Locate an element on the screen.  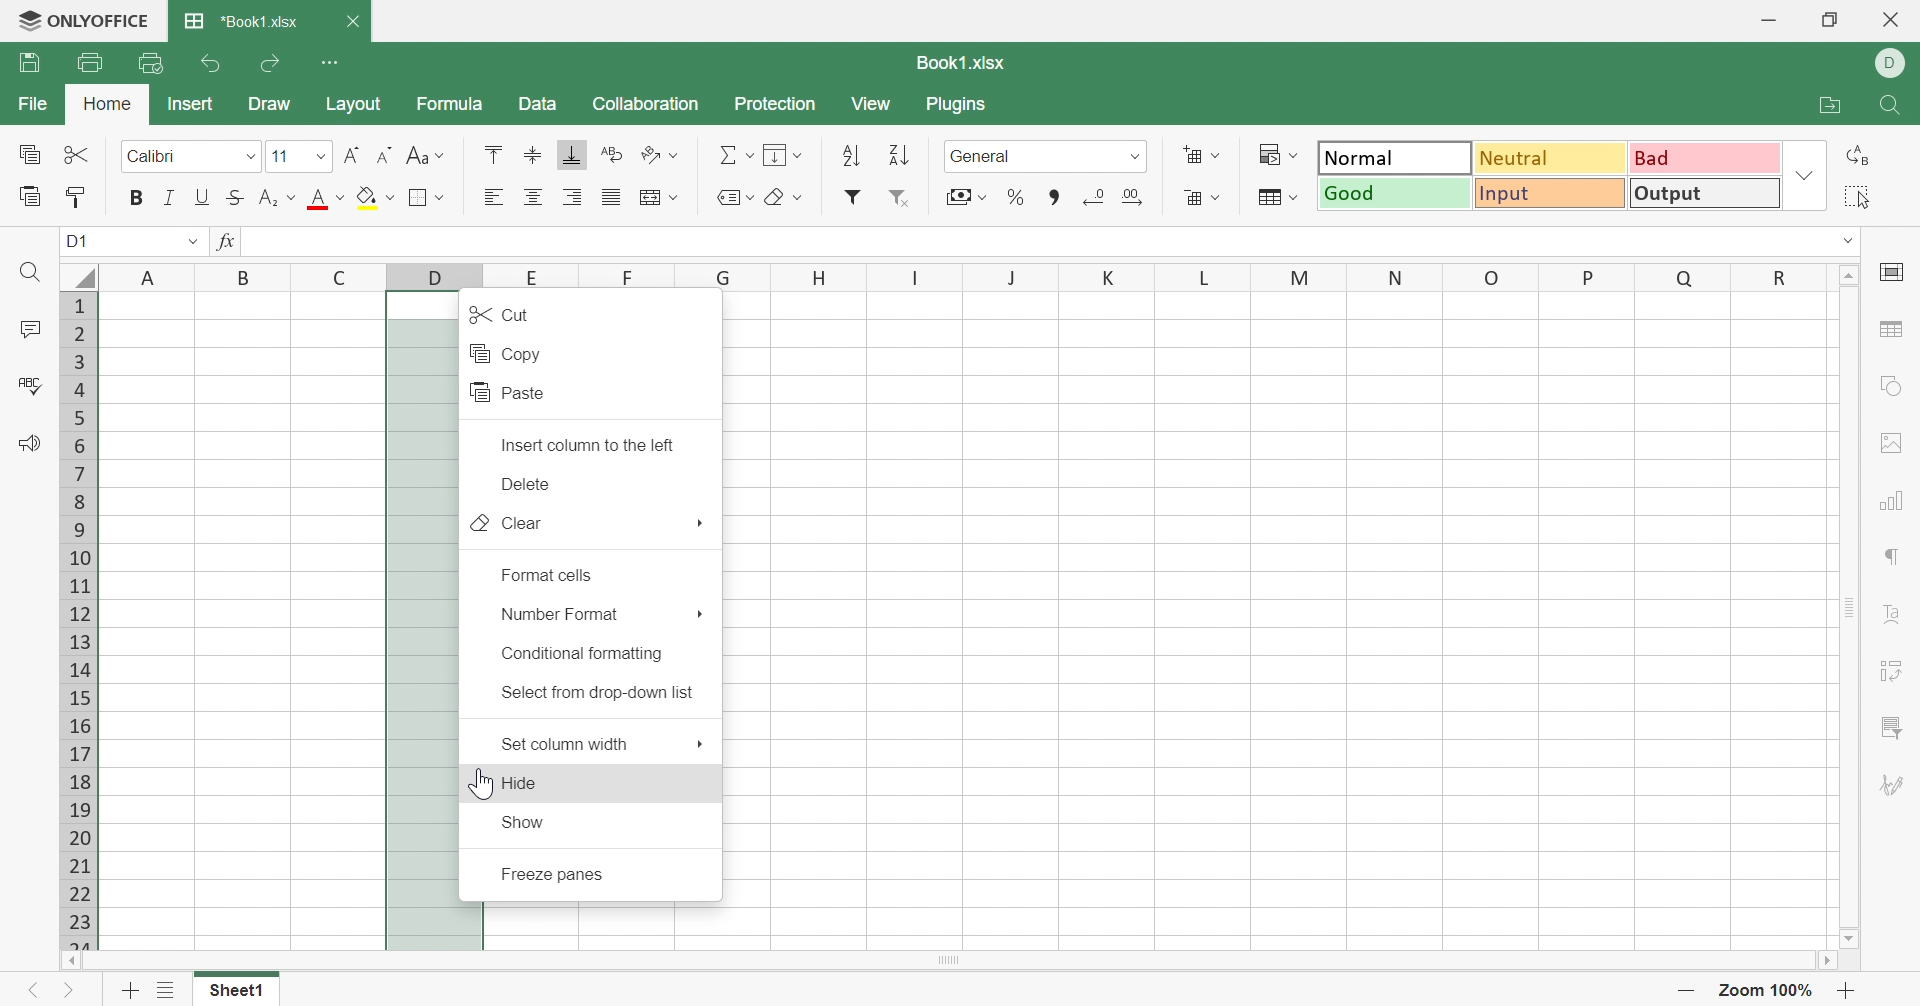
Insert filter is located at coordinates (853, 196).